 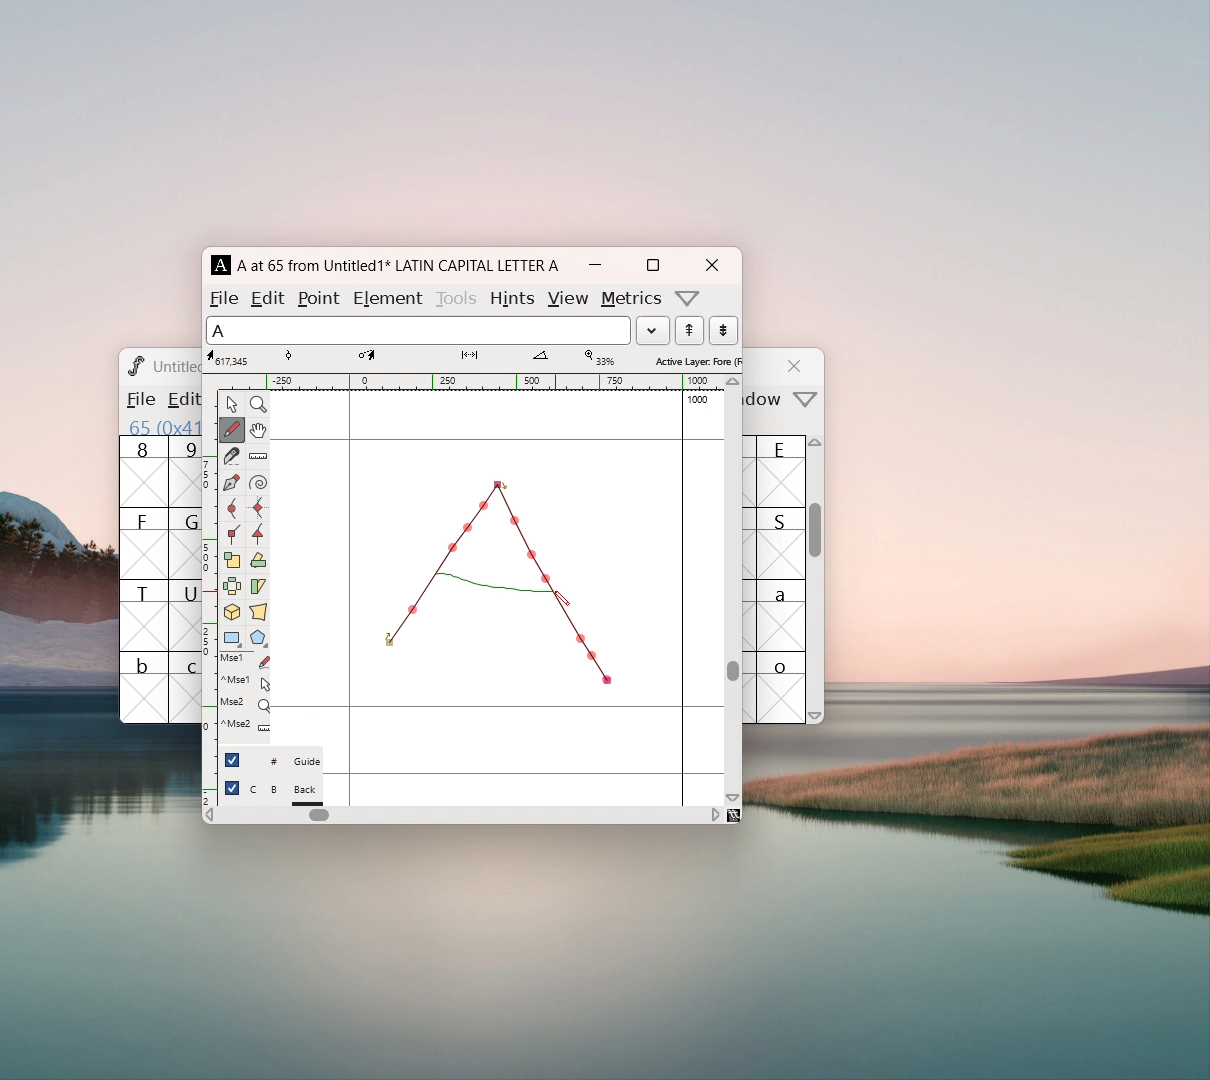 I want to click on 65 (0x41, so click(x=160, y=426).